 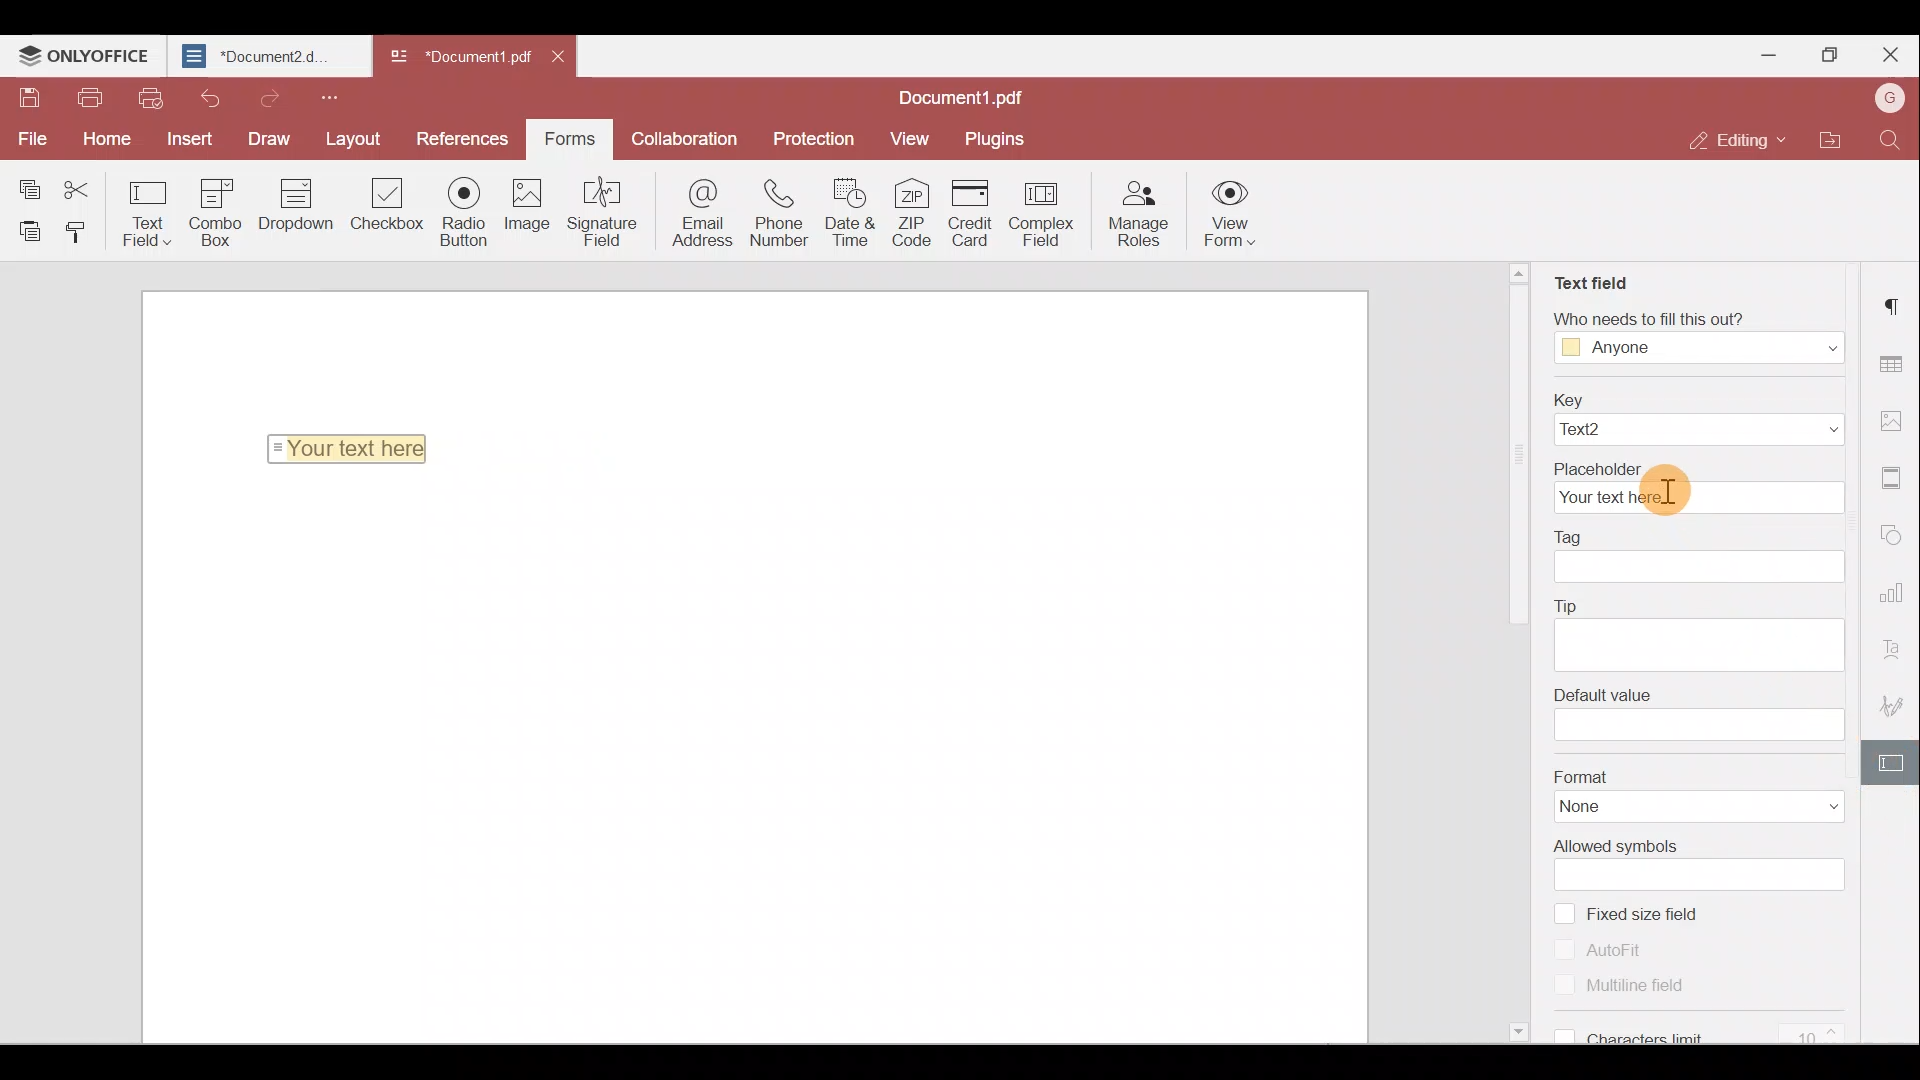 What do you see at coordinates (558, 60) in the screenshot?
I see `Close document` at bounding box center [558, 60].